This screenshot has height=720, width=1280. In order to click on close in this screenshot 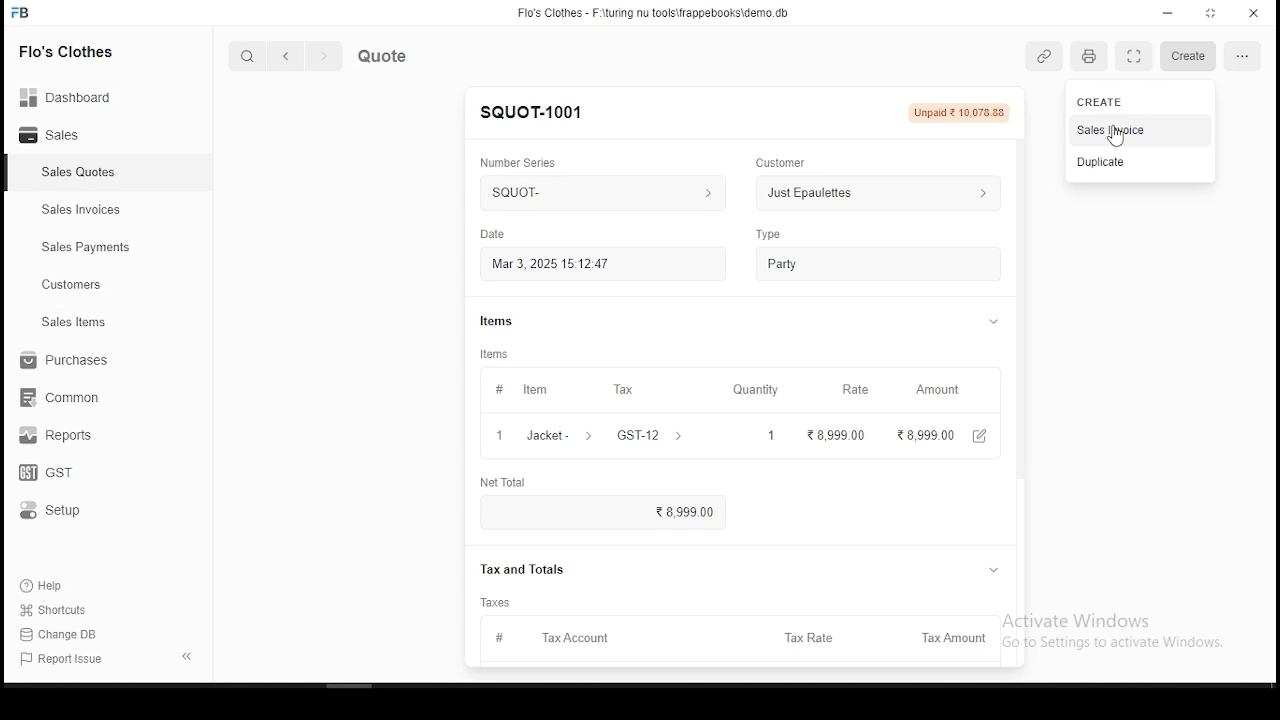, I will do `click(1254, 12)`.